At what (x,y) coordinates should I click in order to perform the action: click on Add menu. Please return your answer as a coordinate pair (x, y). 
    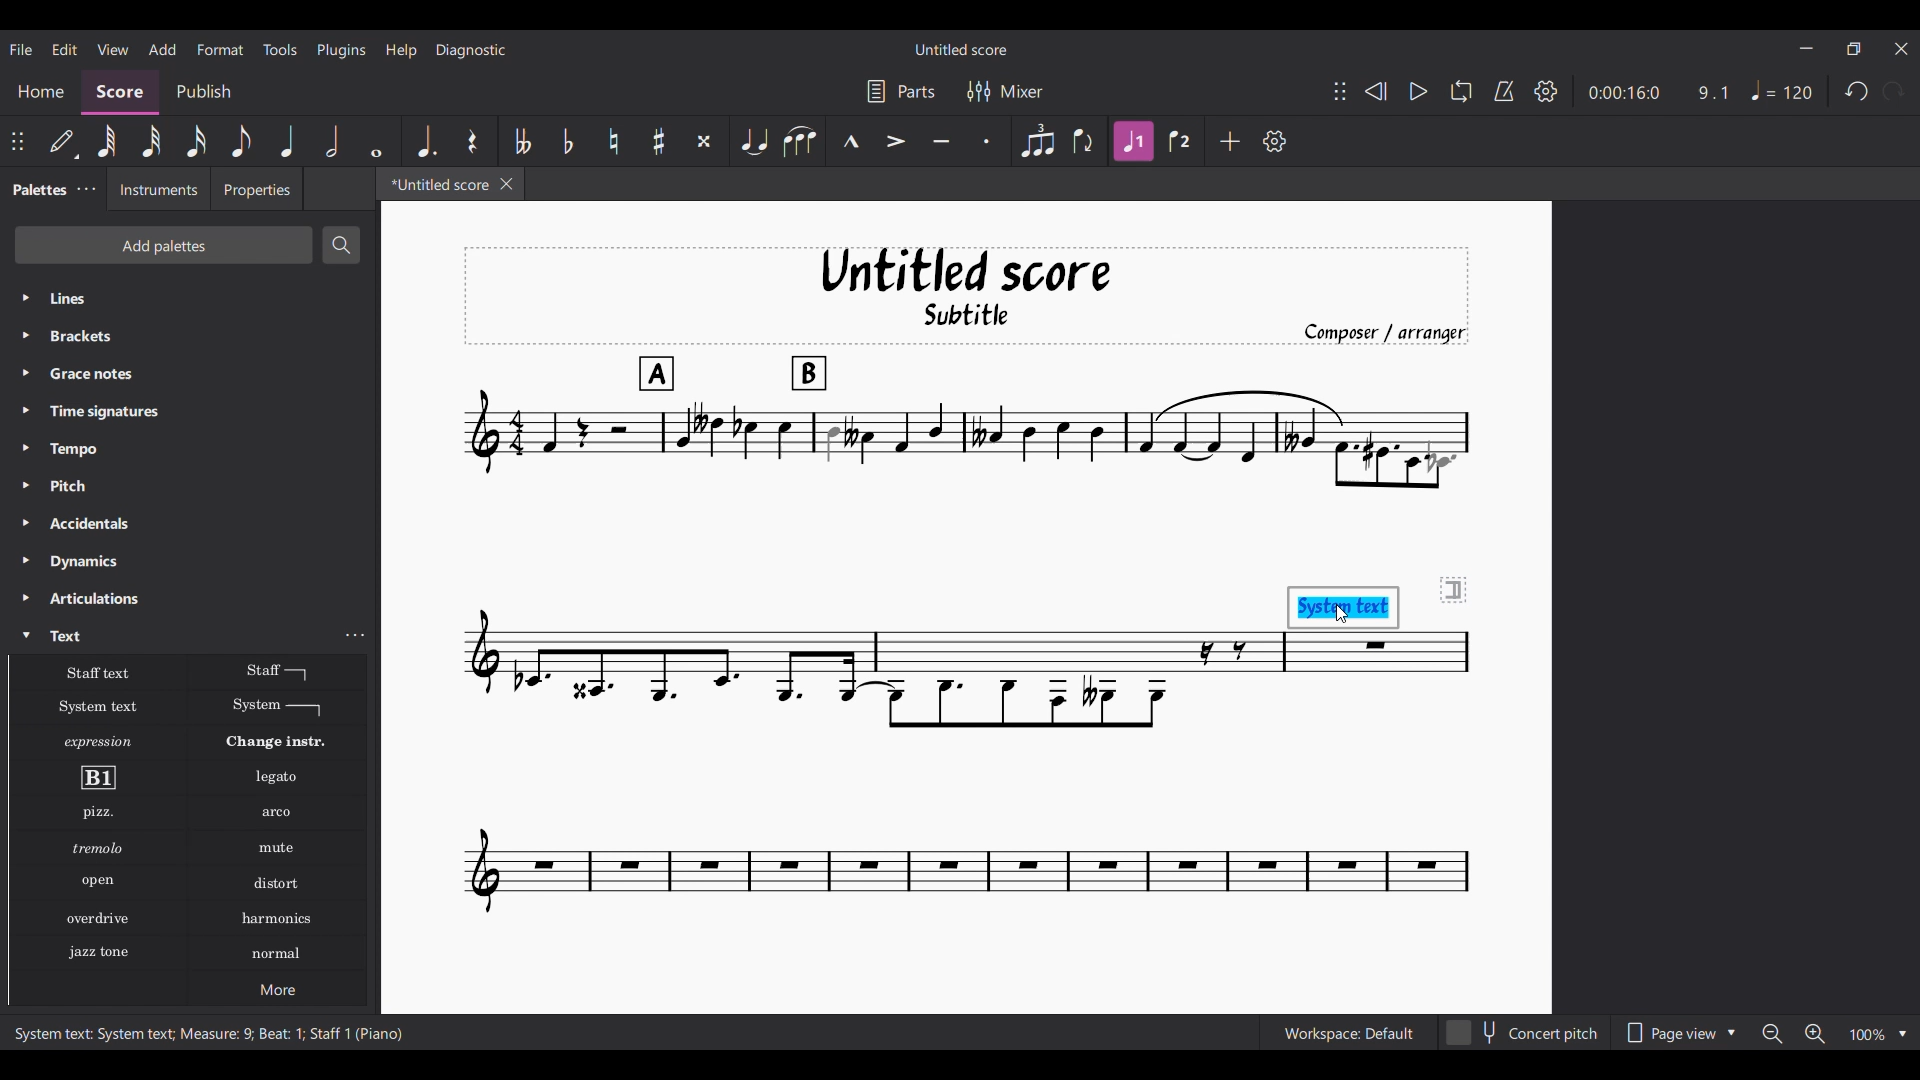
    Looking at the image, I should click on (163, 49).